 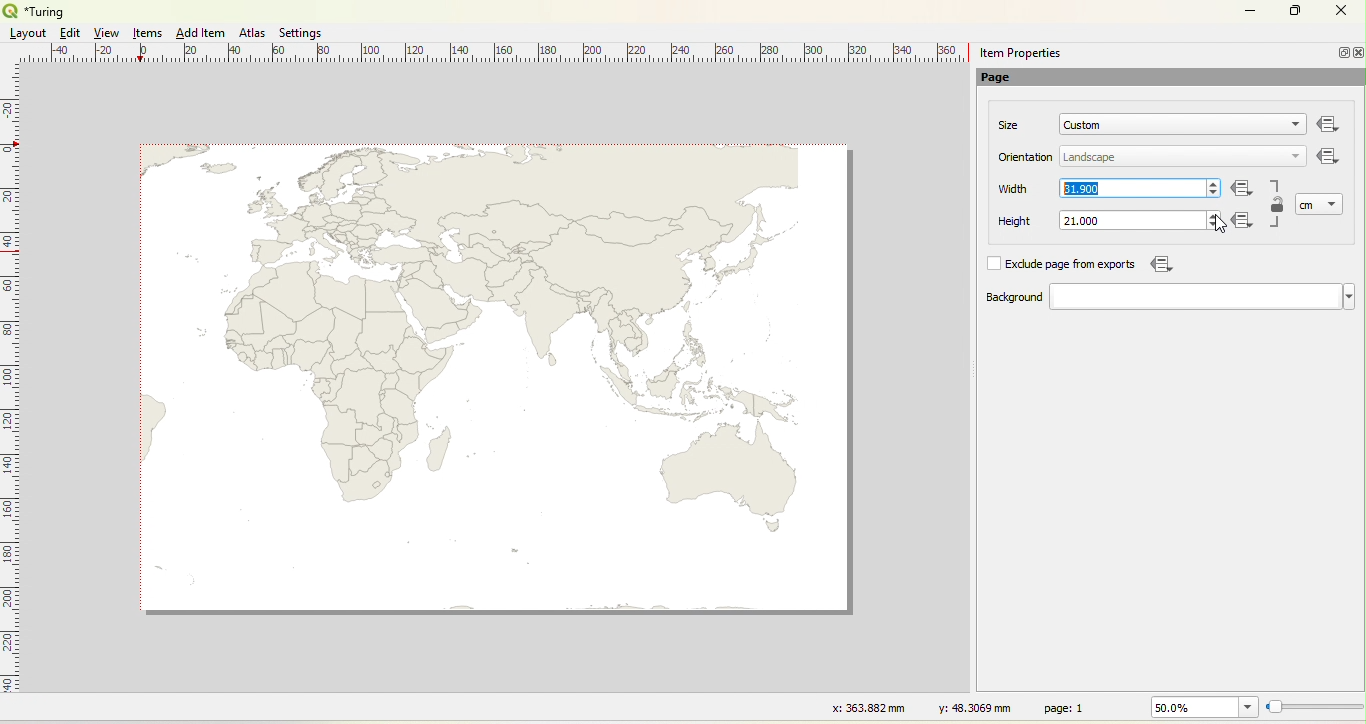 What do you see at coordinates (992, 263) in the screenshot?
I see `Check box` at bounding box center [992, 263].